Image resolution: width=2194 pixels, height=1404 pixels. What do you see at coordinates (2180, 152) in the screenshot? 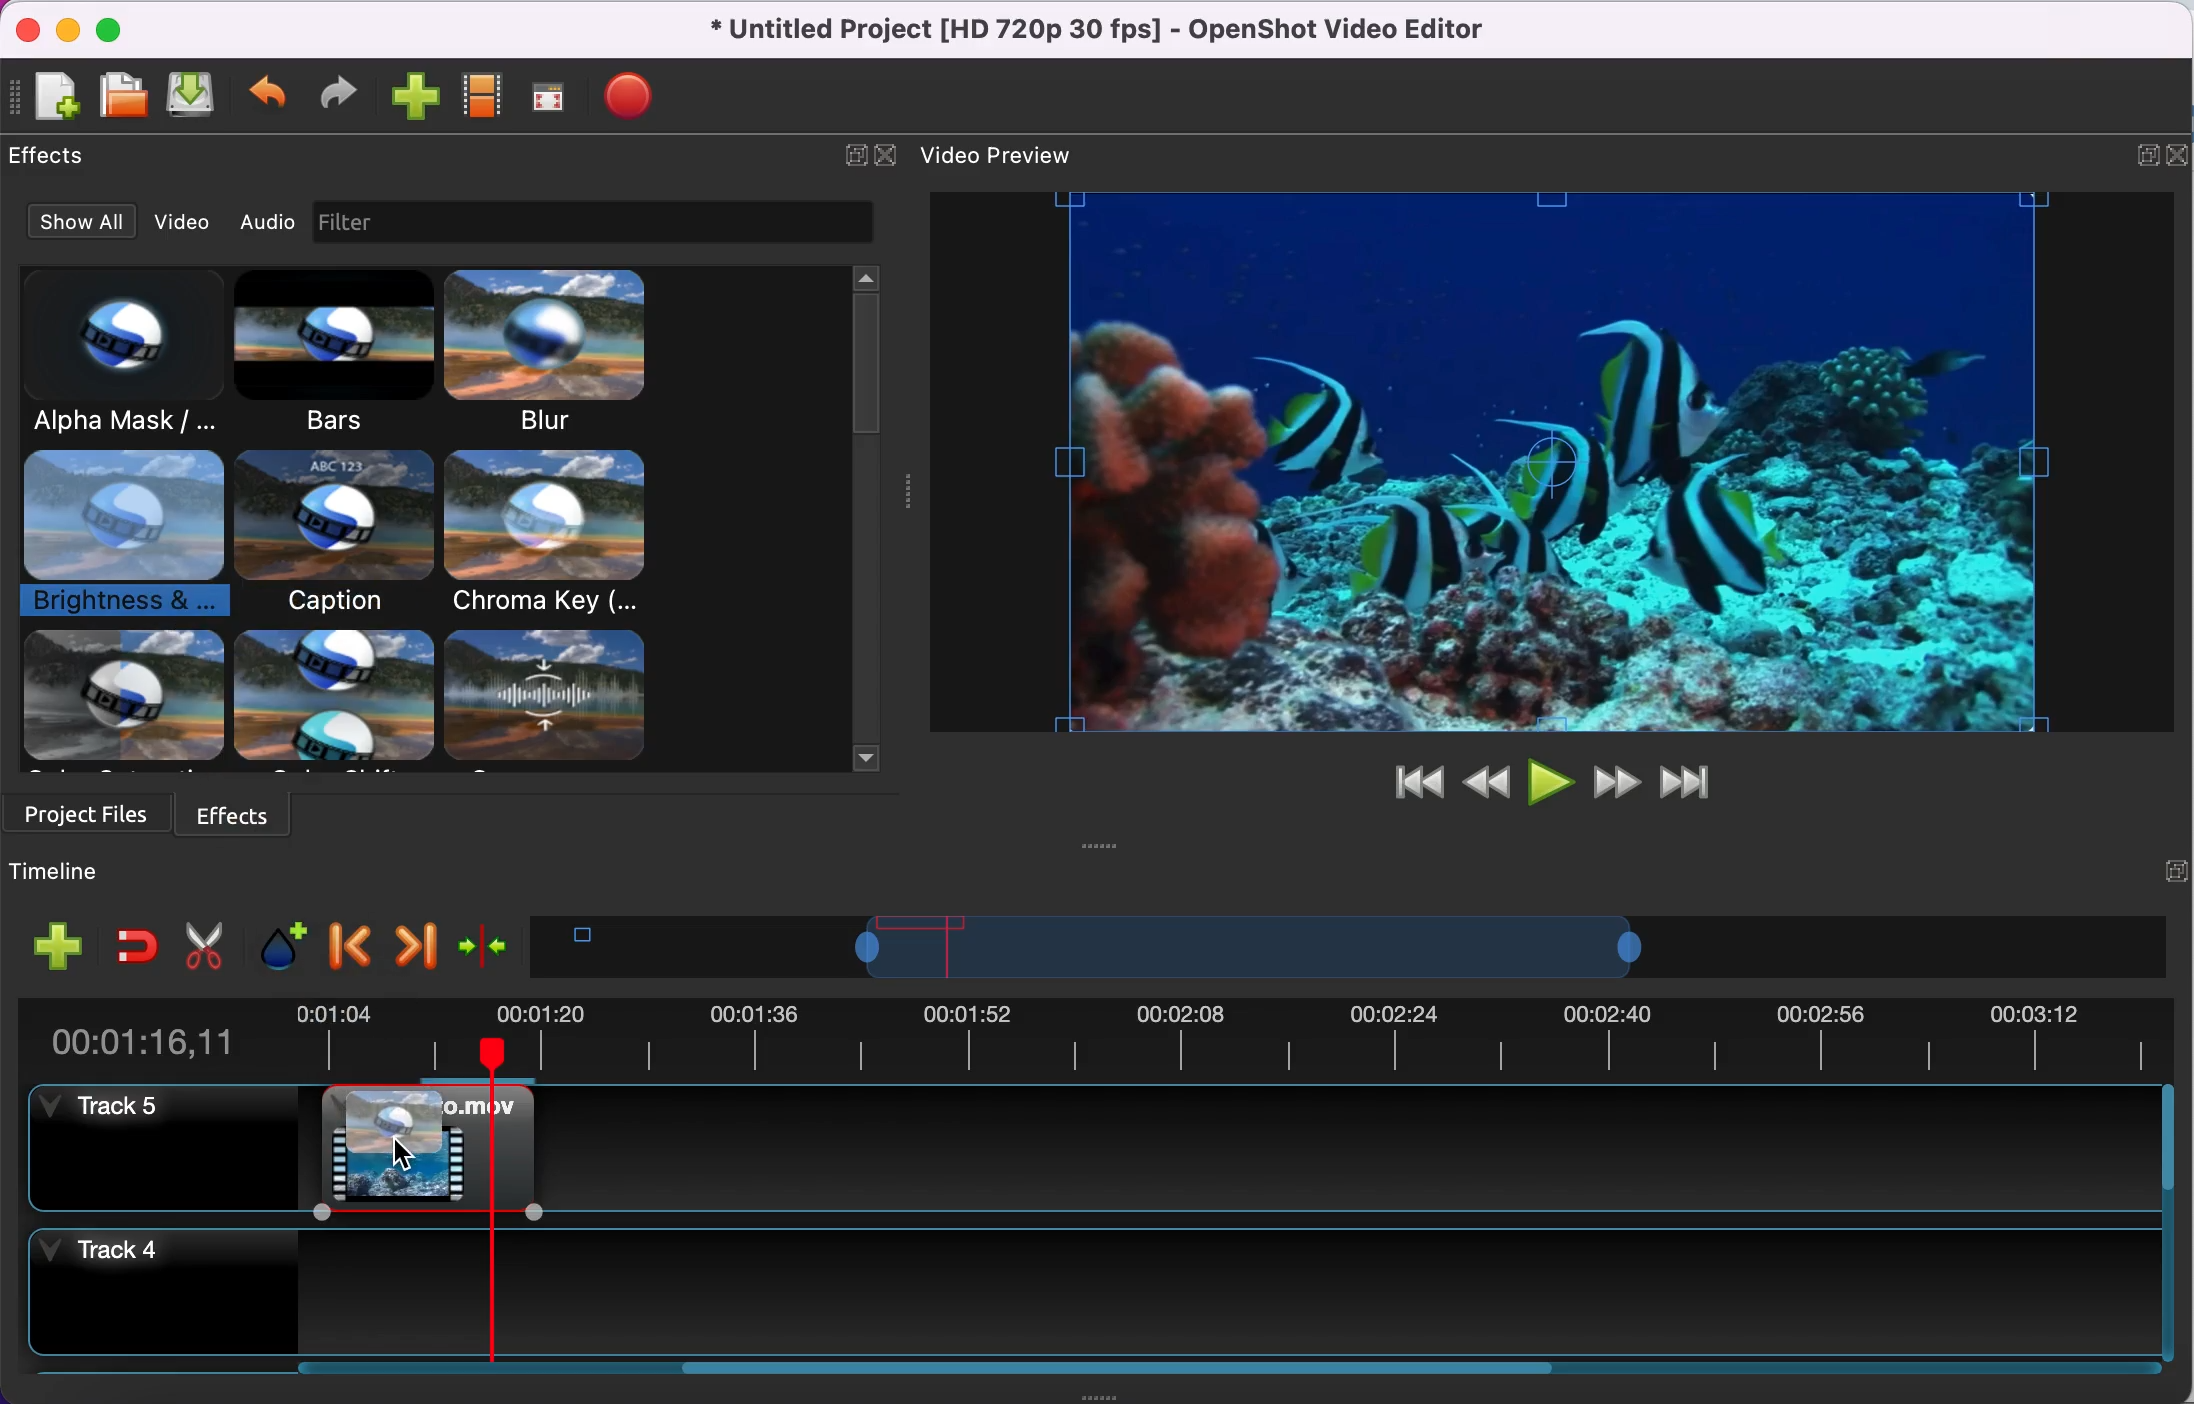
I see `close` at bounding box center [2180, 152].